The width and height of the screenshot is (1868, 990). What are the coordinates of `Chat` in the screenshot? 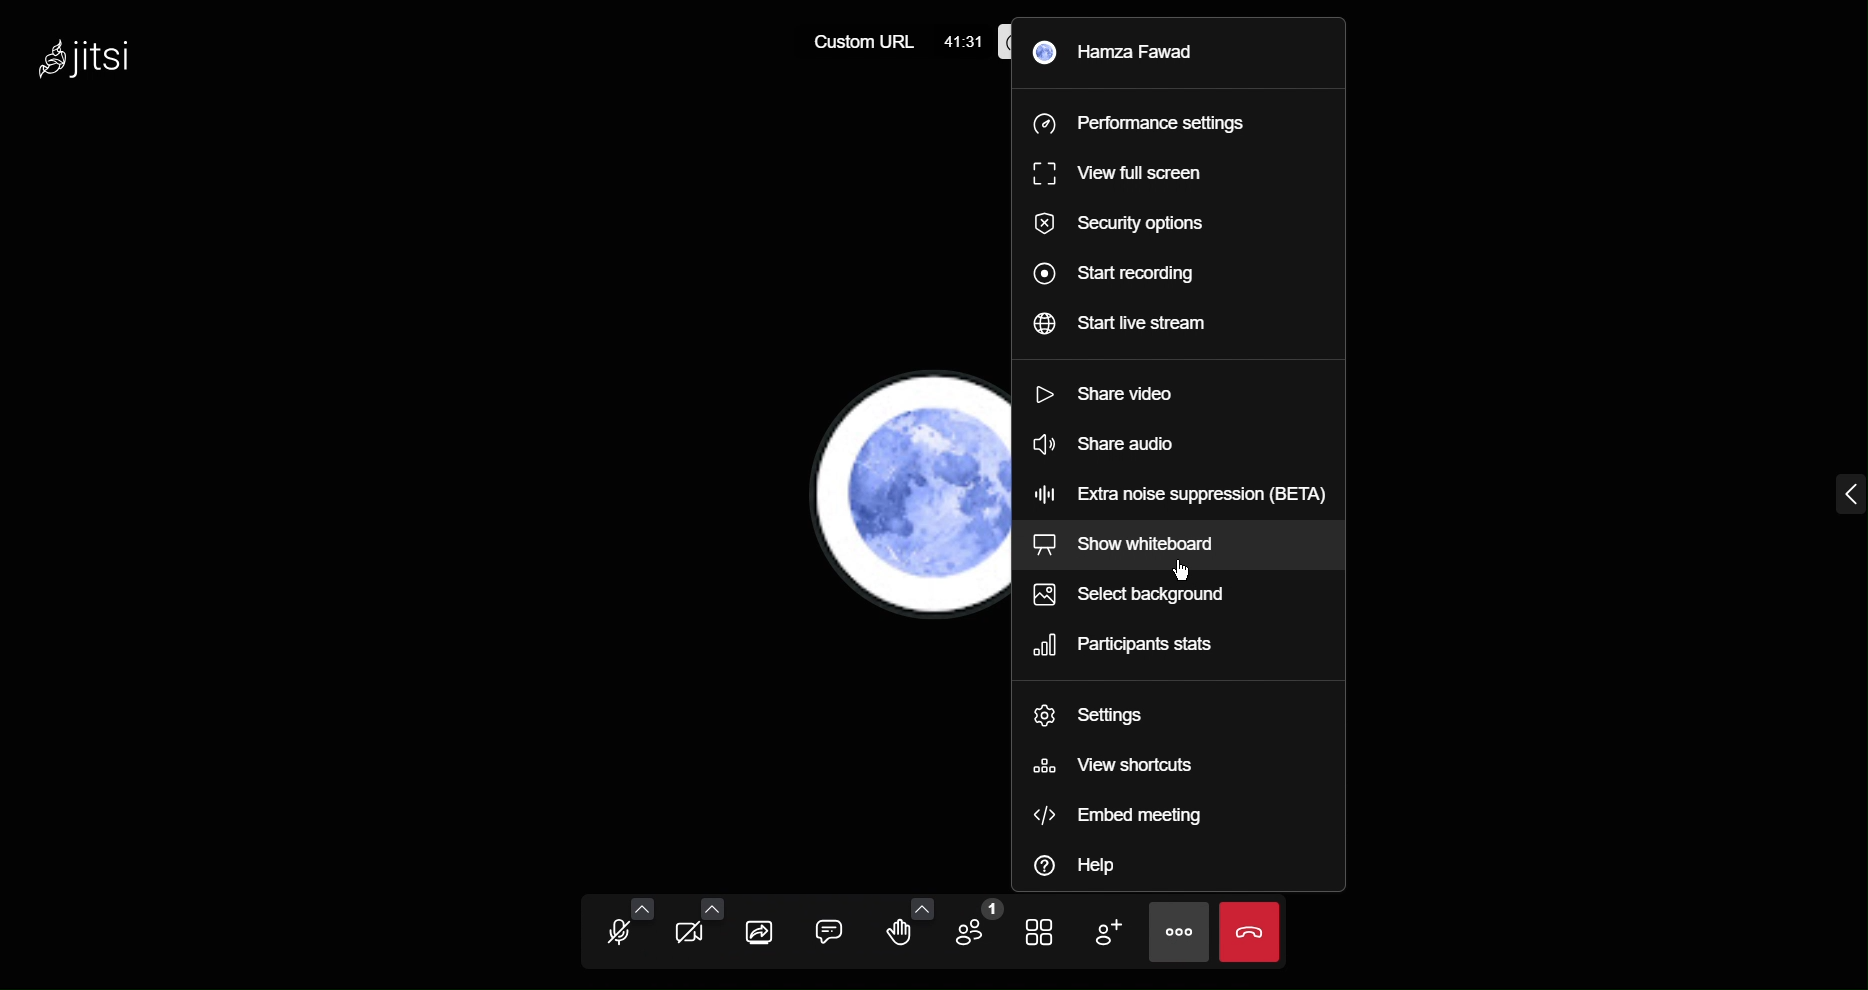 It's located at (832, 929).